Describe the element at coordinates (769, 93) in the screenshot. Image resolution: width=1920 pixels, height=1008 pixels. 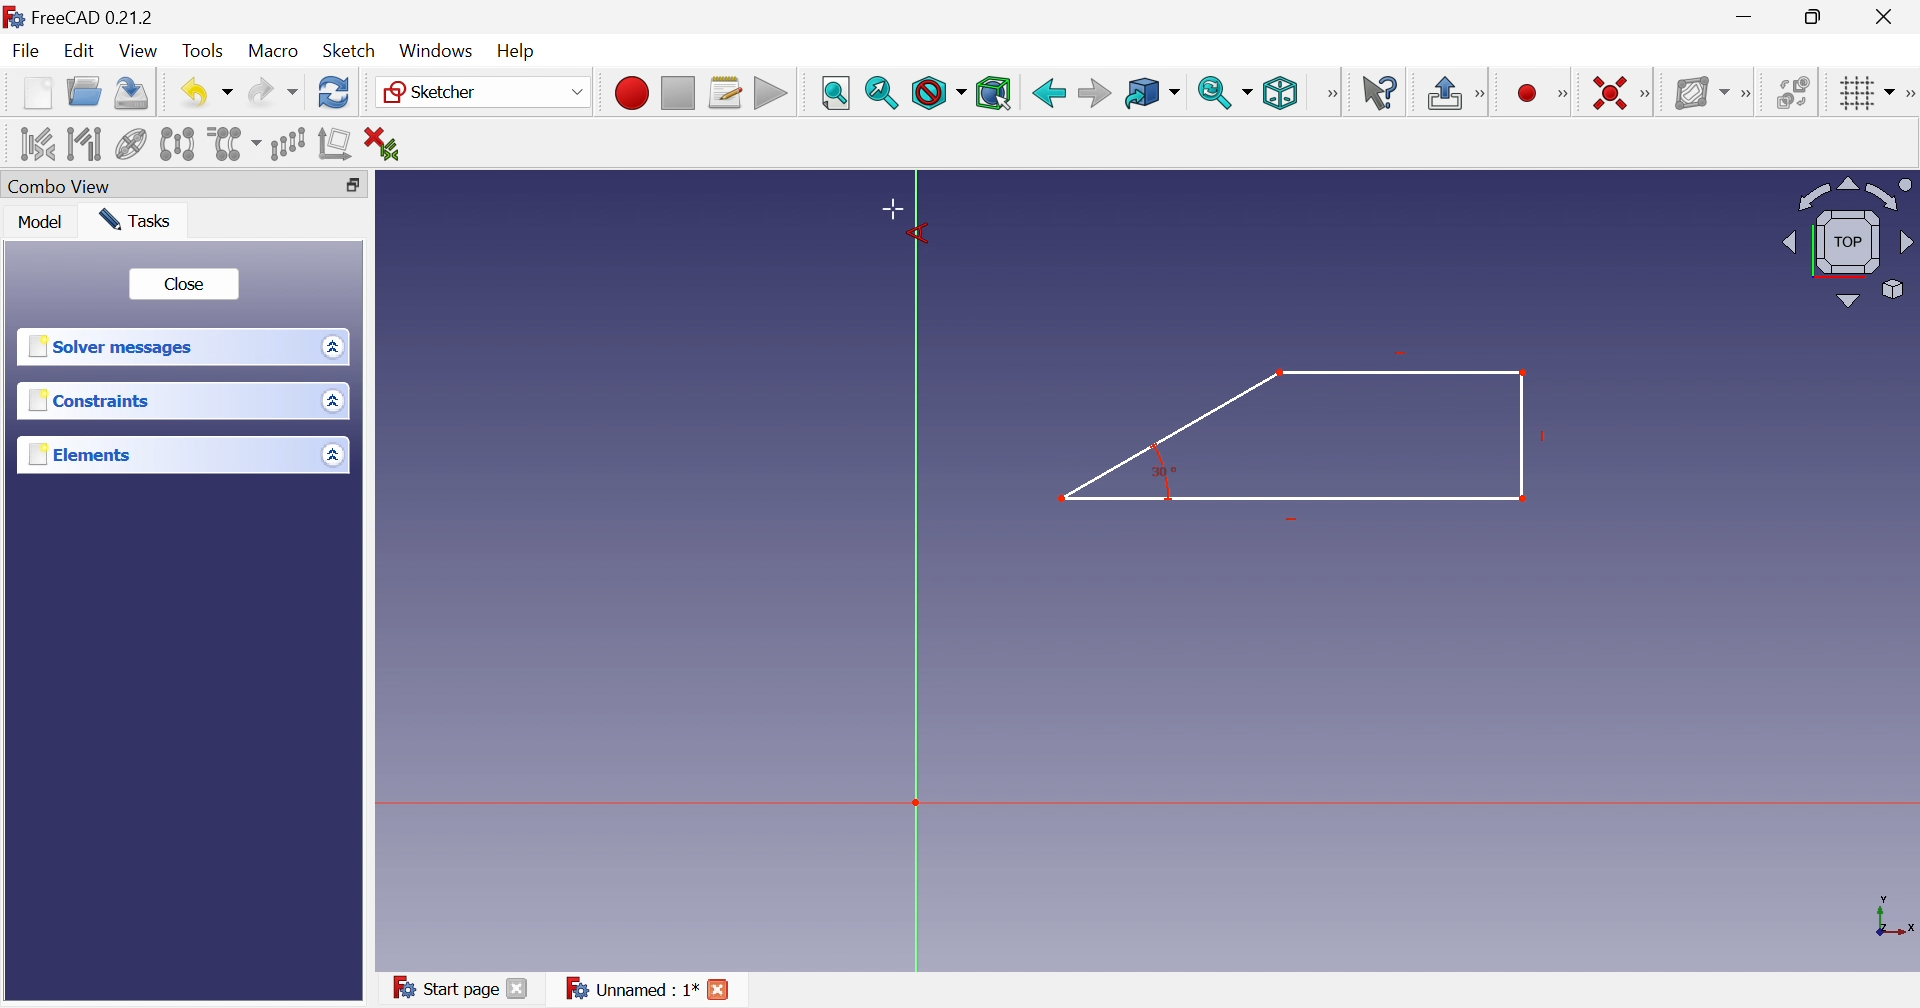
I see `Execute macro` at that location.